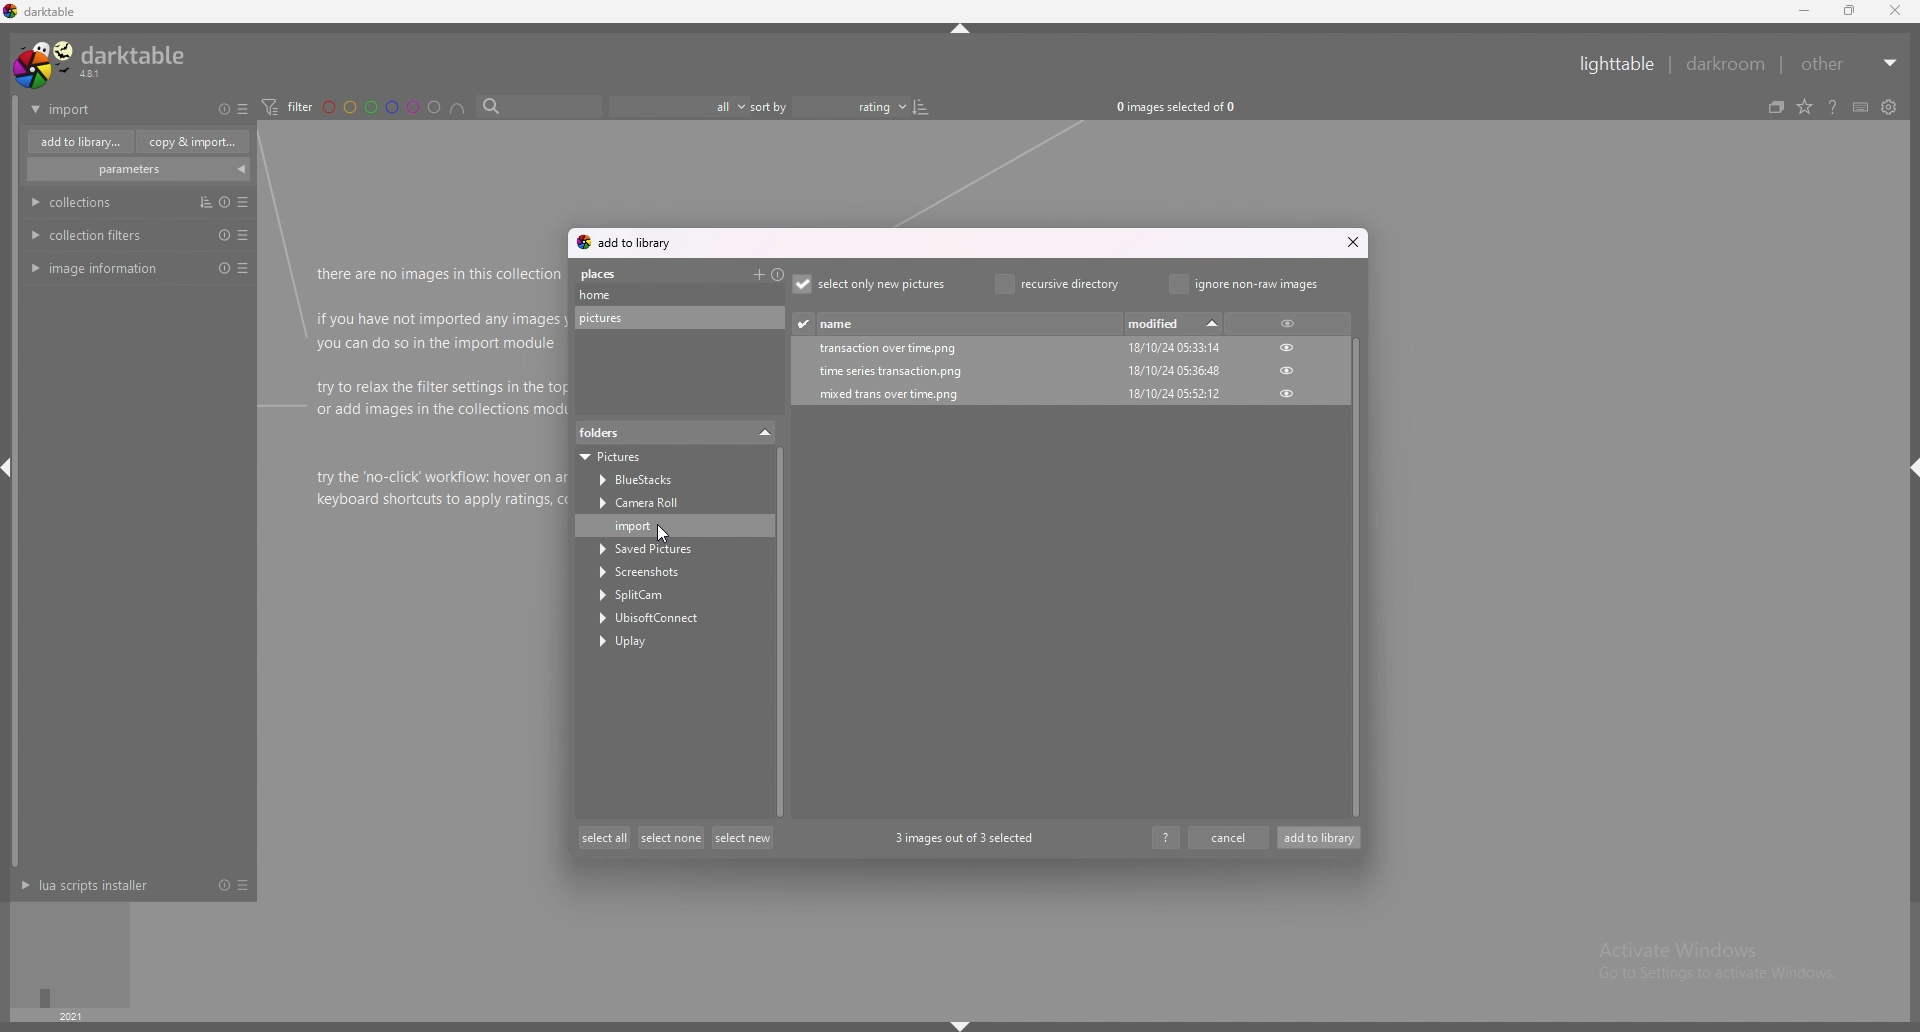  Describe the element at coordinates (780, 631) in the screenshot. I see `scroll bar` at that location.